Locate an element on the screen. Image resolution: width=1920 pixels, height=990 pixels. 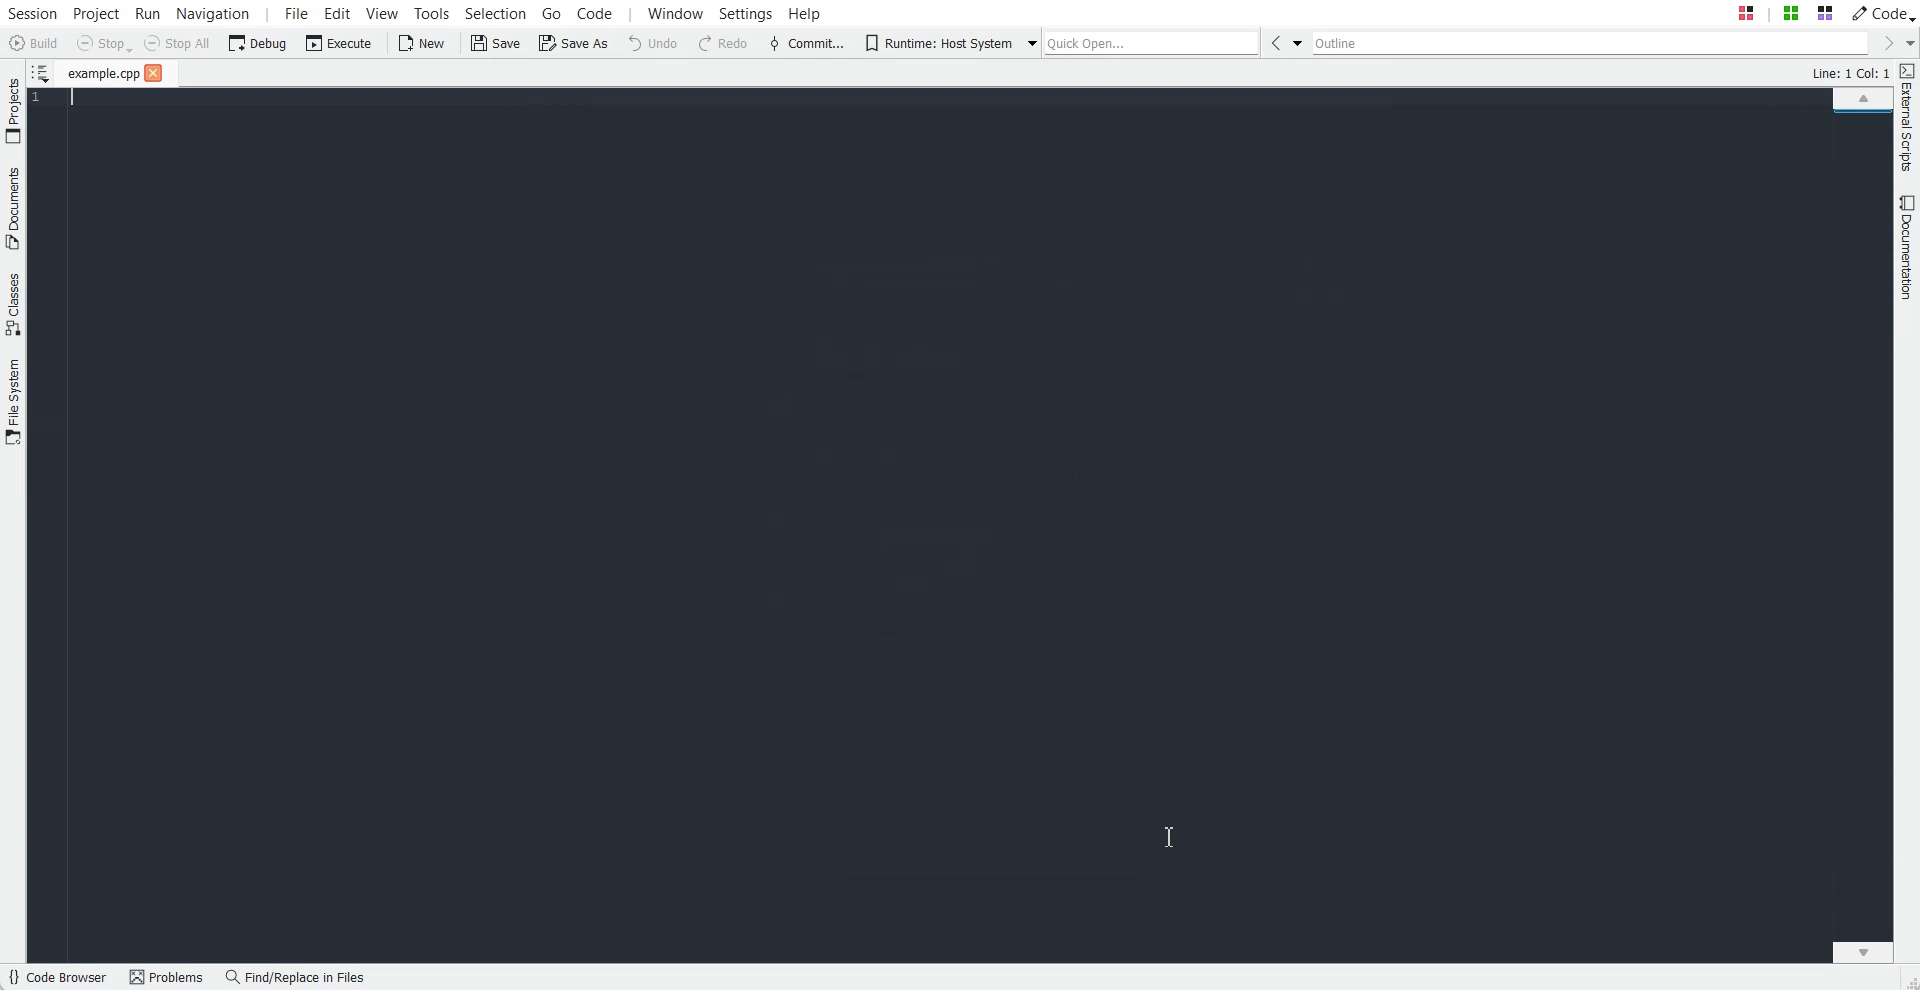
Undo is located at coordinates (653, 44).